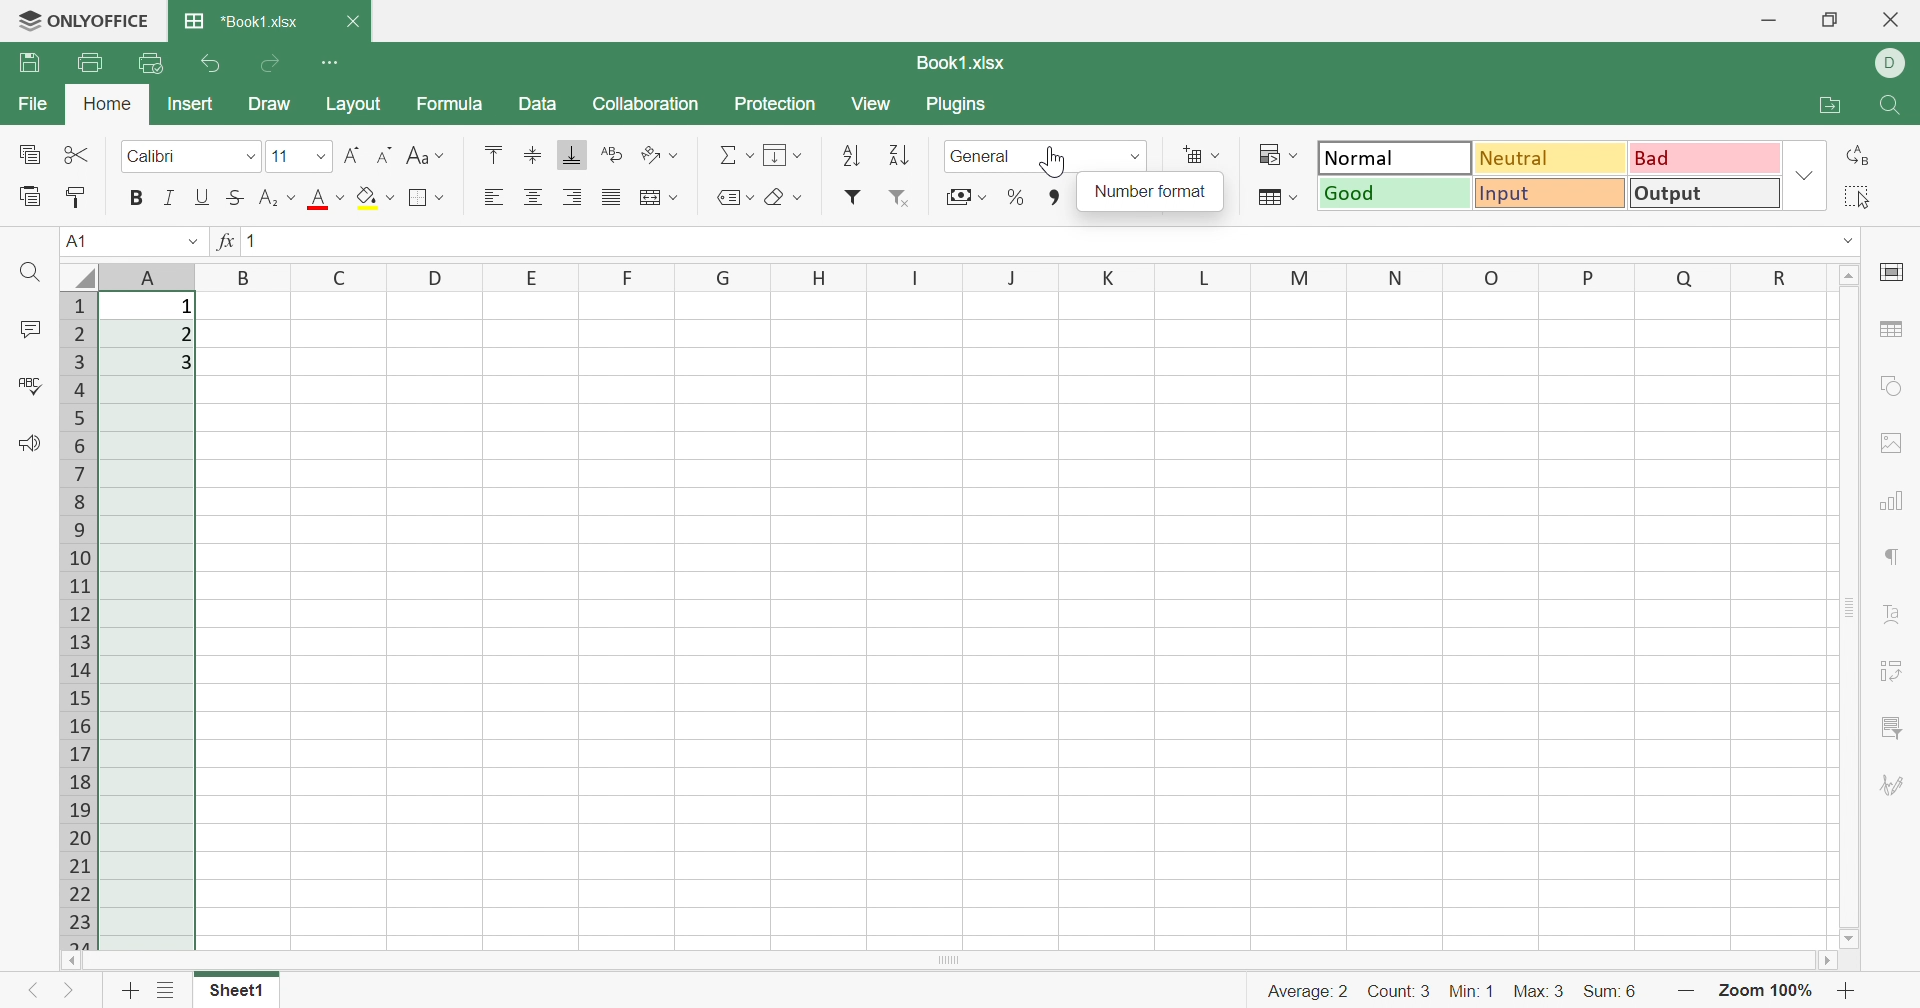  What do you see at coordinates (1891, 384) in the screenshot?
I see `Shape settings` at bounding box center [1891, 384].